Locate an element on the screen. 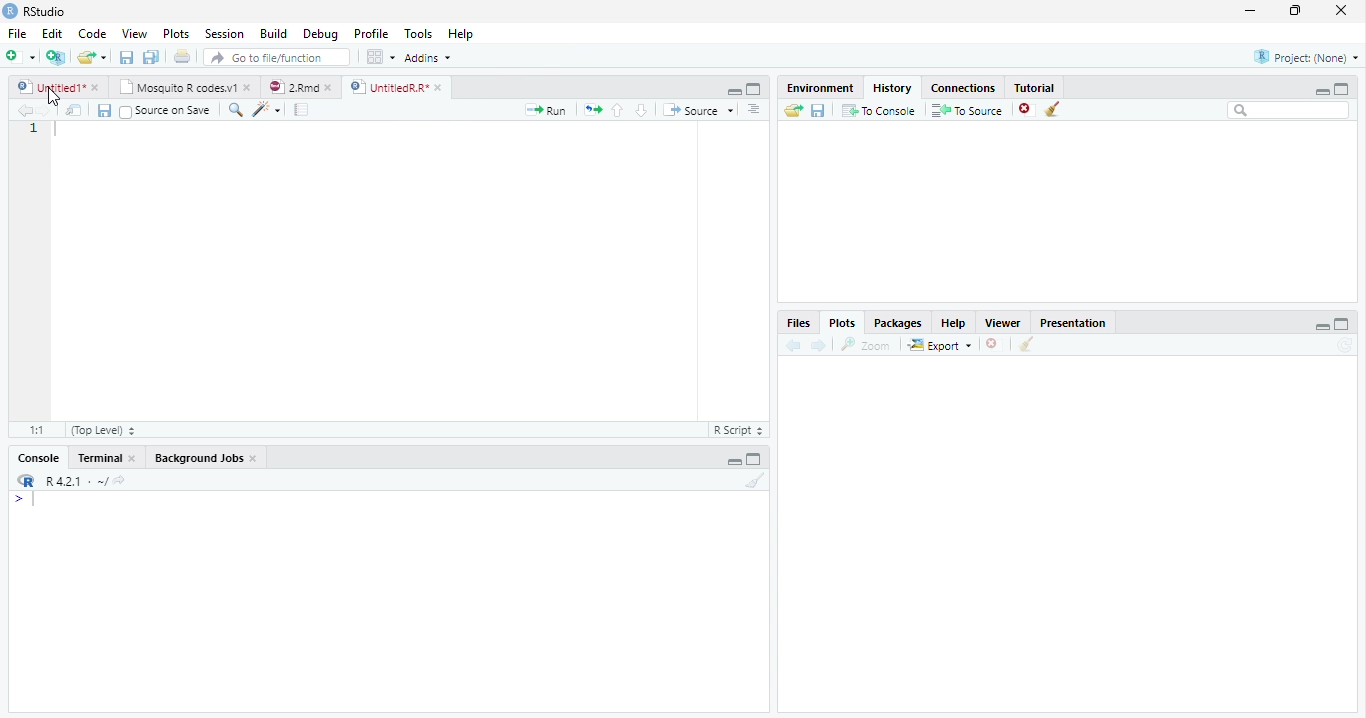 Image resolution: width=1366 pixels, height=718 pixels. Tutorial is located at coordinates (1034, 88).